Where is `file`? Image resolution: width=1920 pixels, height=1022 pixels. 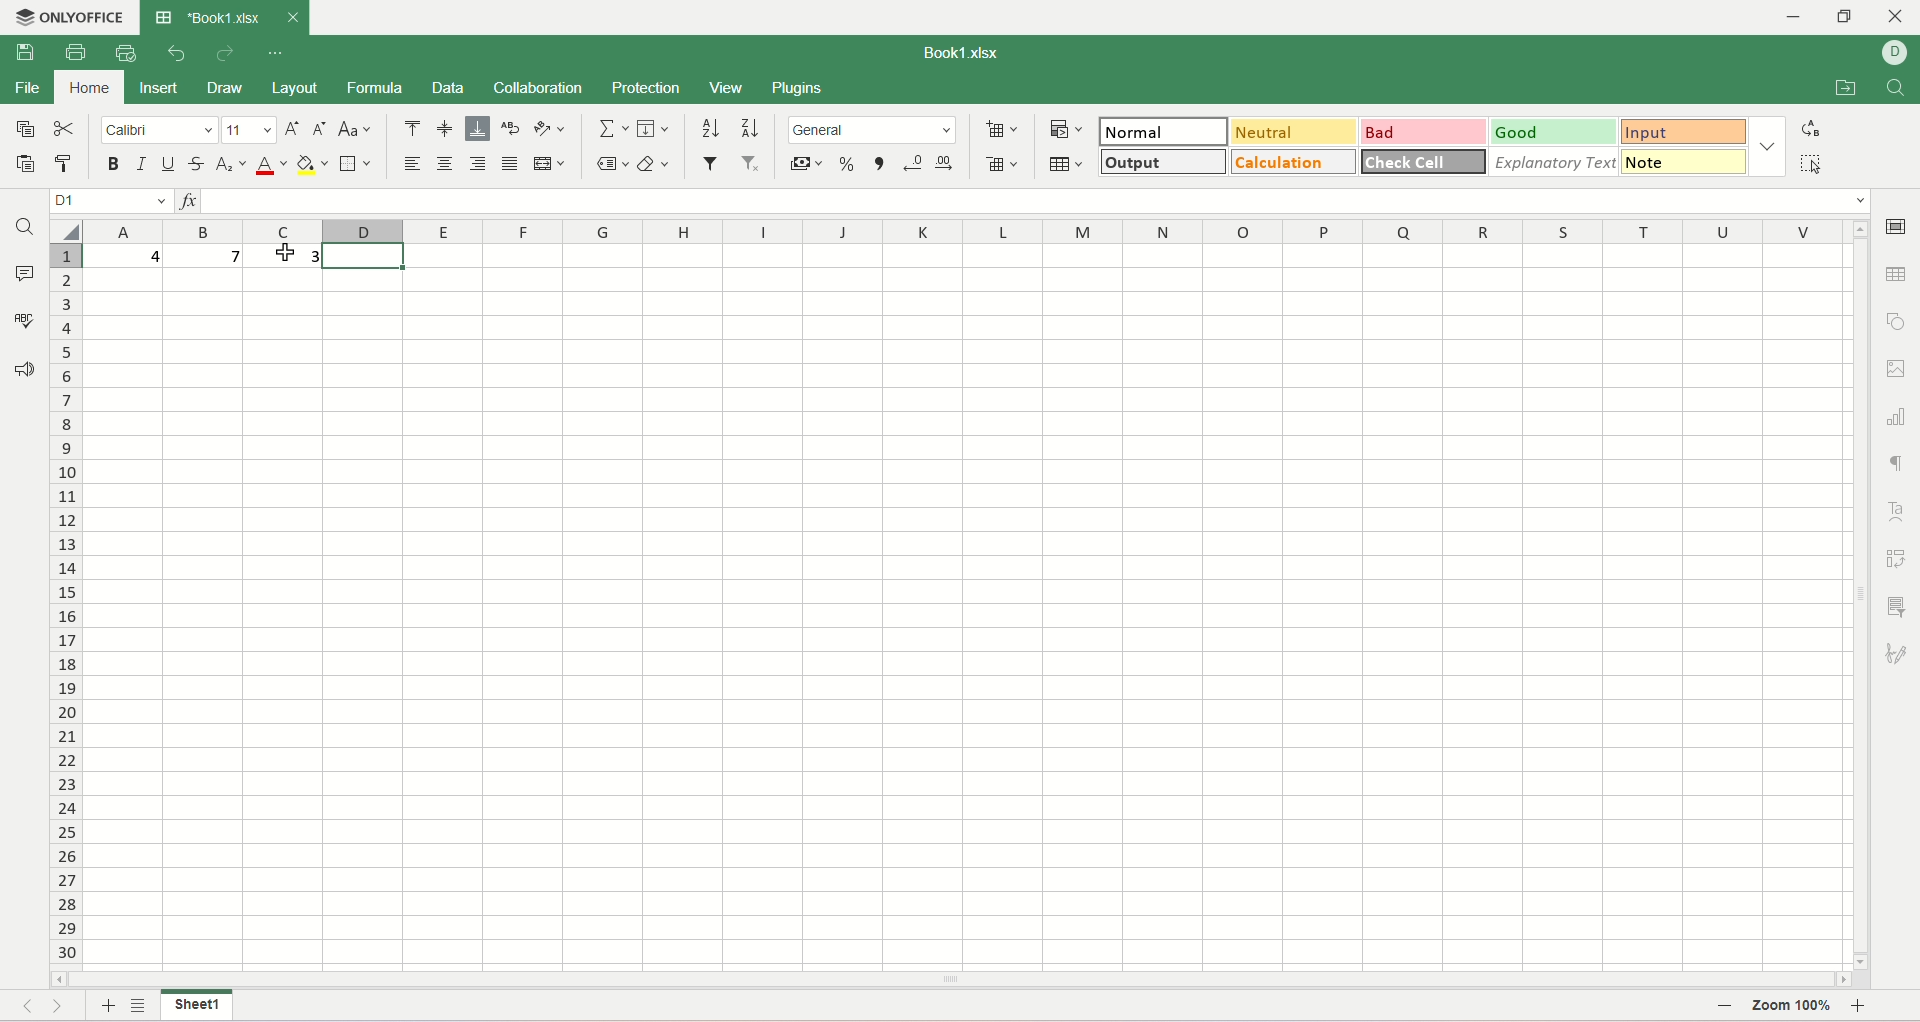
file is located at coordinates (26, 88).